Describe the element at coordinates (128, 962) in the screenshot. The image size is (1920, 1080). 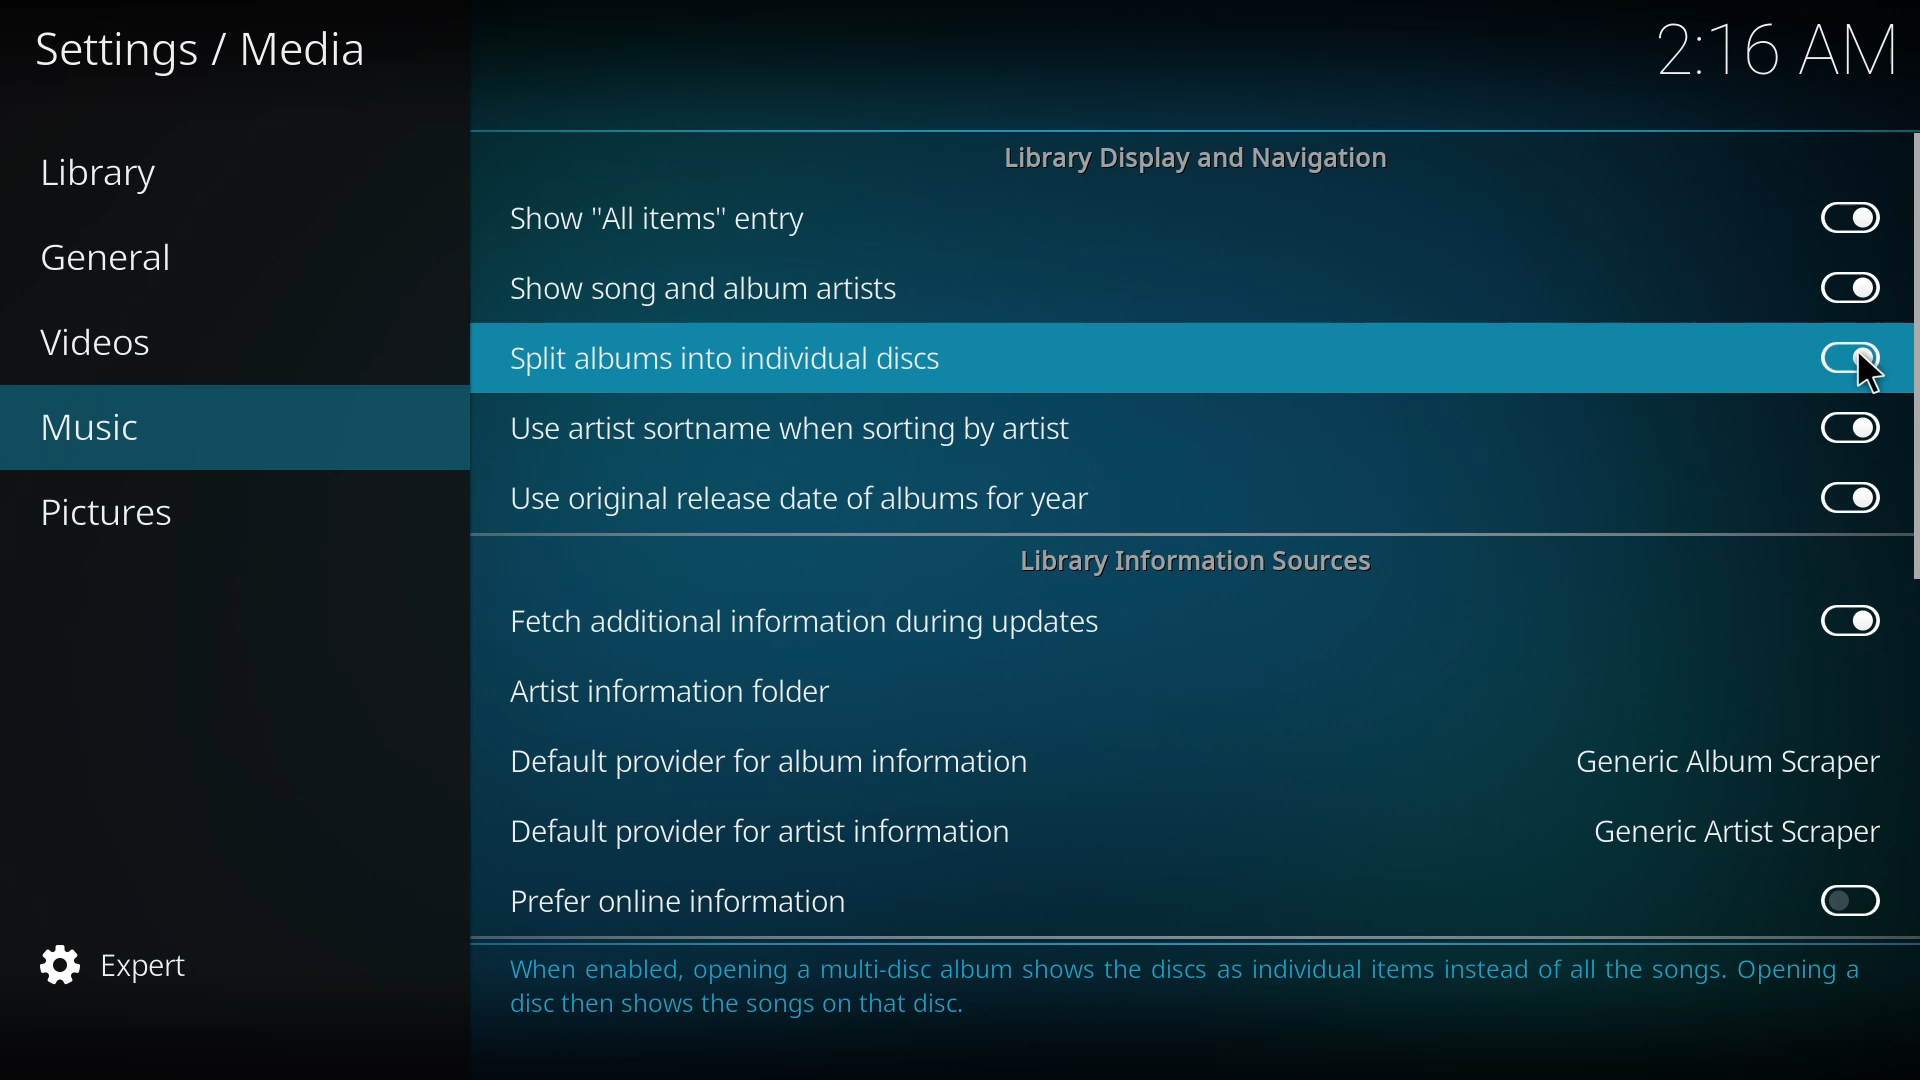
I see `expert` at that location.